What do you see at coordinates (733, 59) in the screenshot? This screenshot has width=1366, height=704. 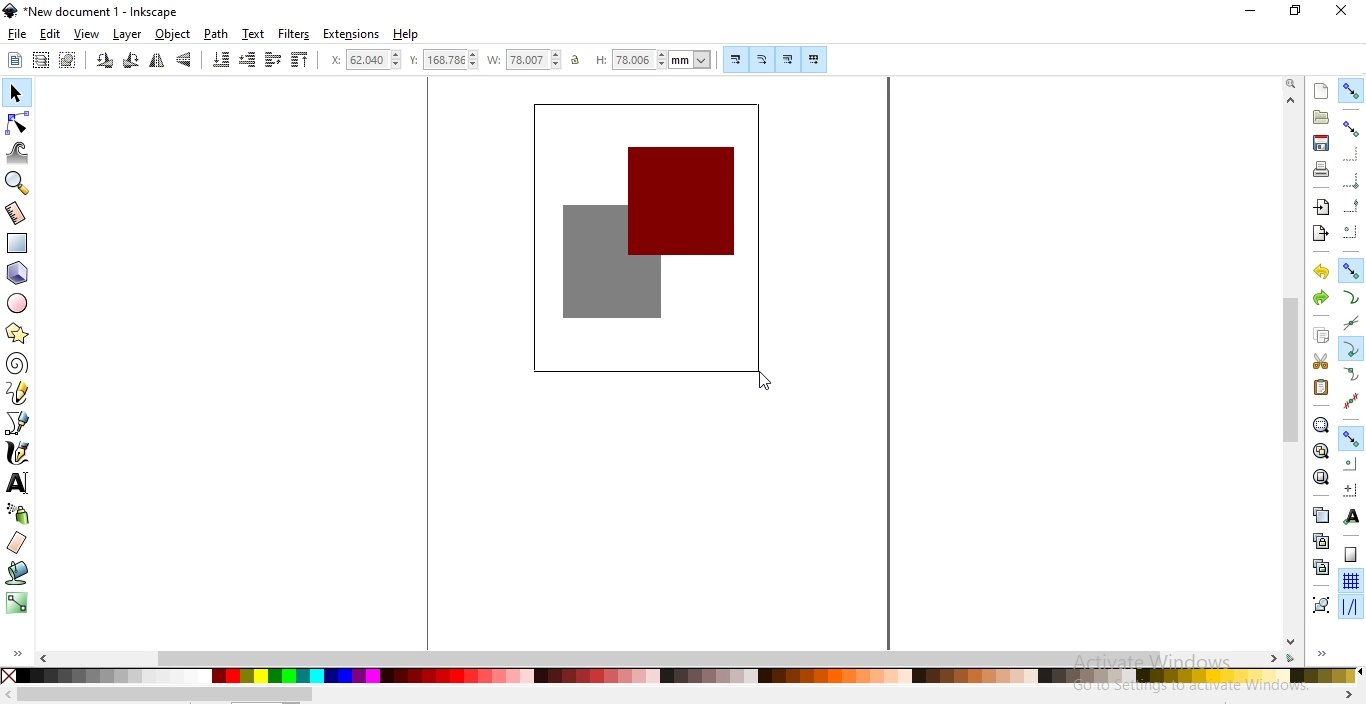 I see `scale stroke width by same proportion` at bounding box center [733, 59].